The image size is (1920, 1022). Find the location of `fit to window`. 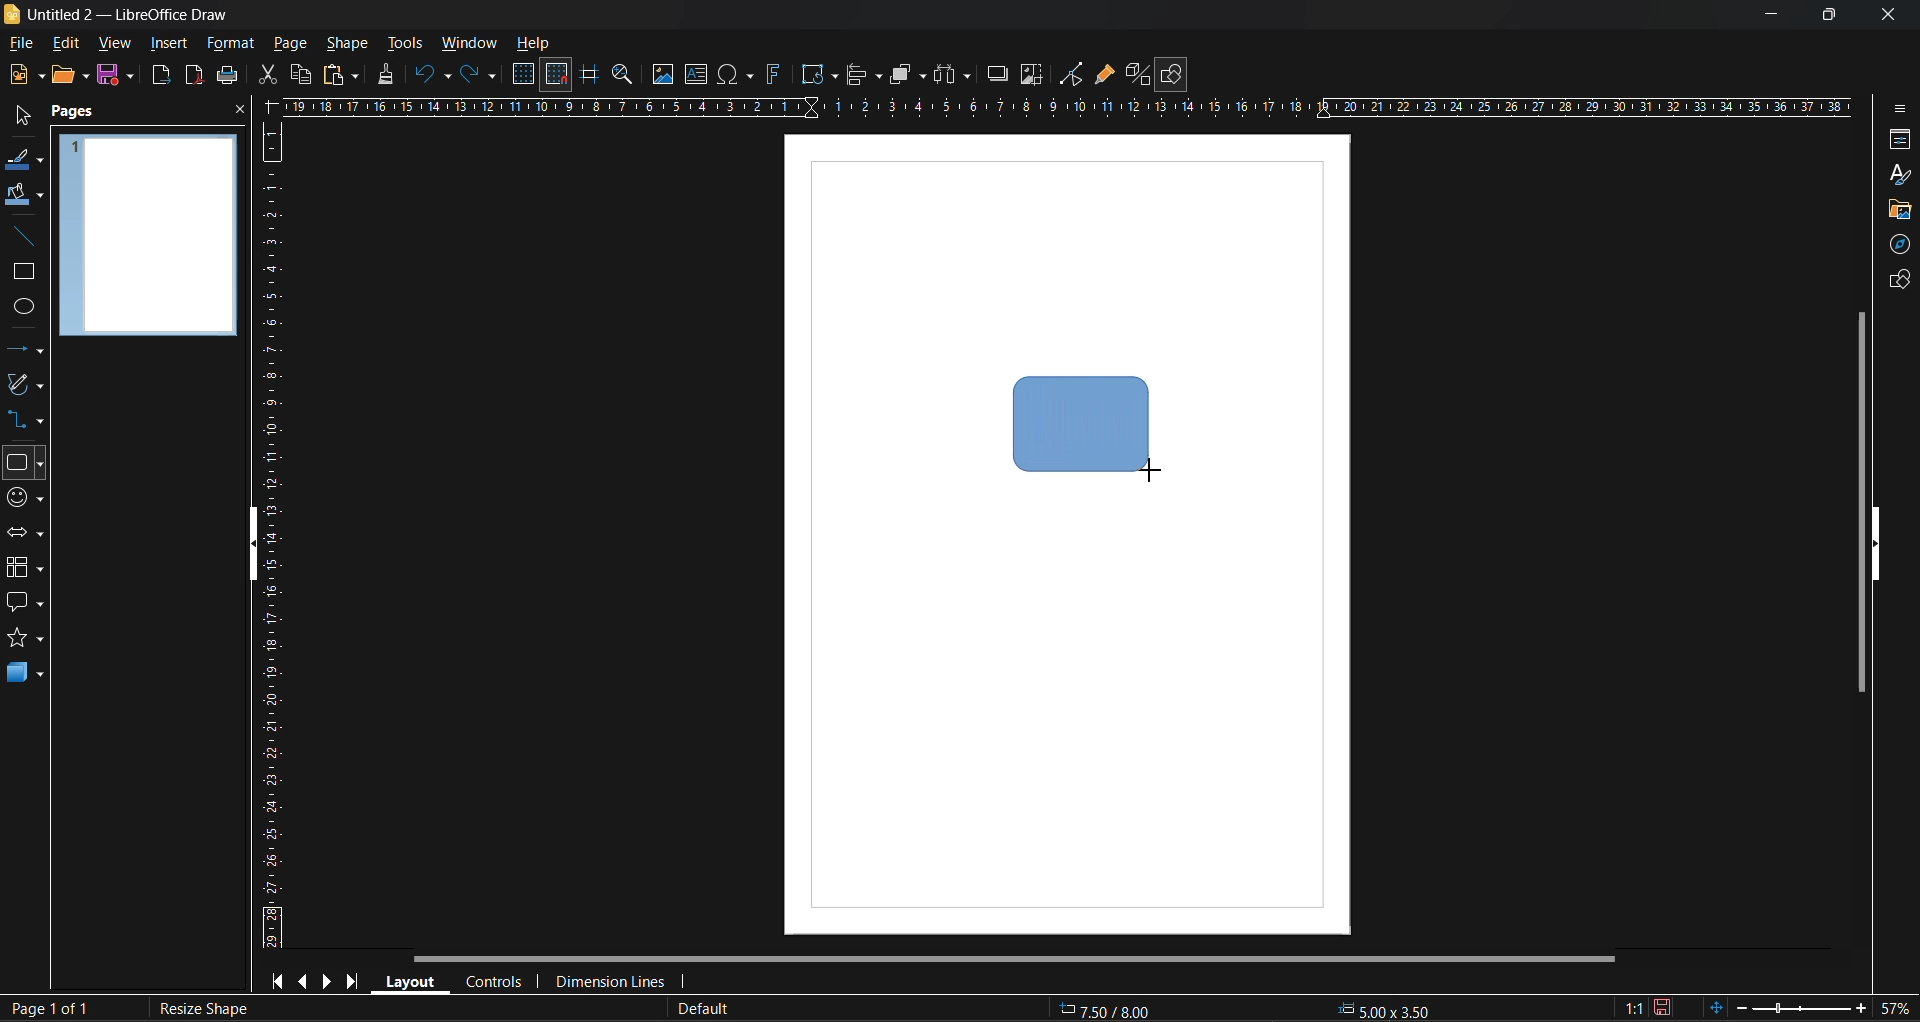

fit to window is located at coordinates (1715, 1007).